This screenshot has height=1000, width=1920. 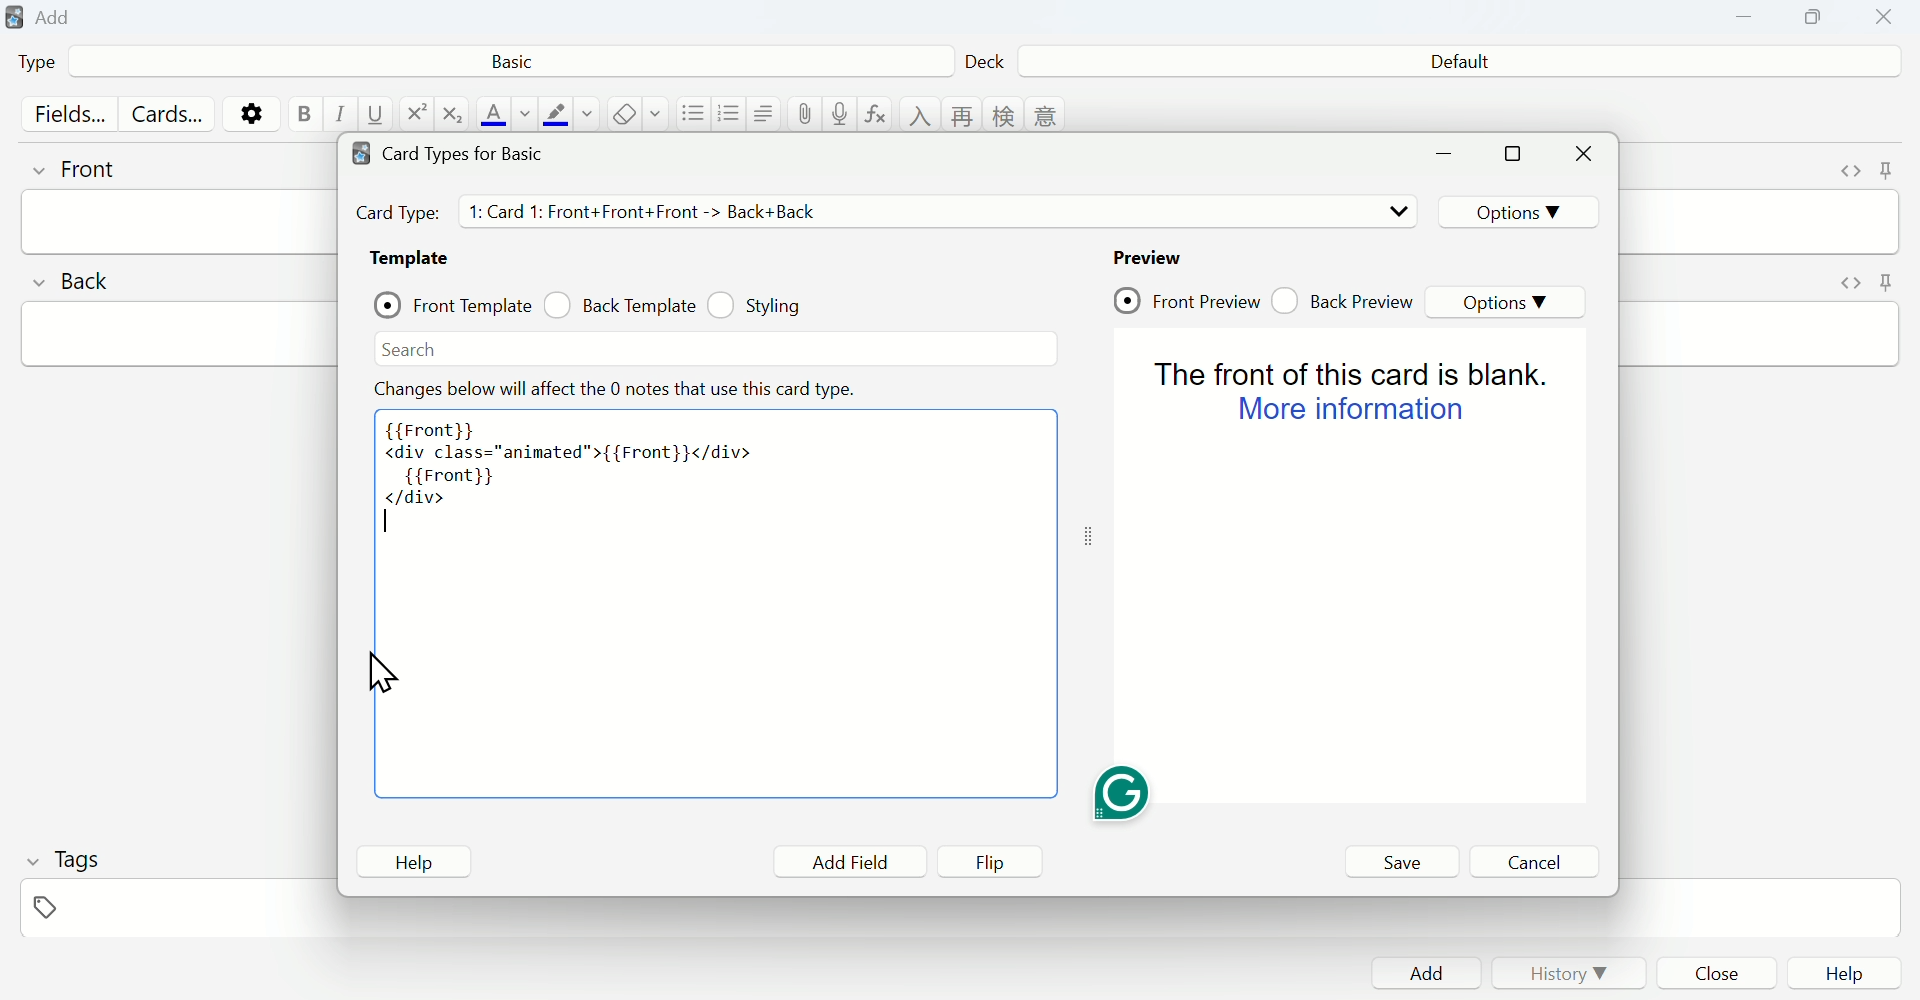 I want to click on Back Preview, so click(x=1343, y=302).